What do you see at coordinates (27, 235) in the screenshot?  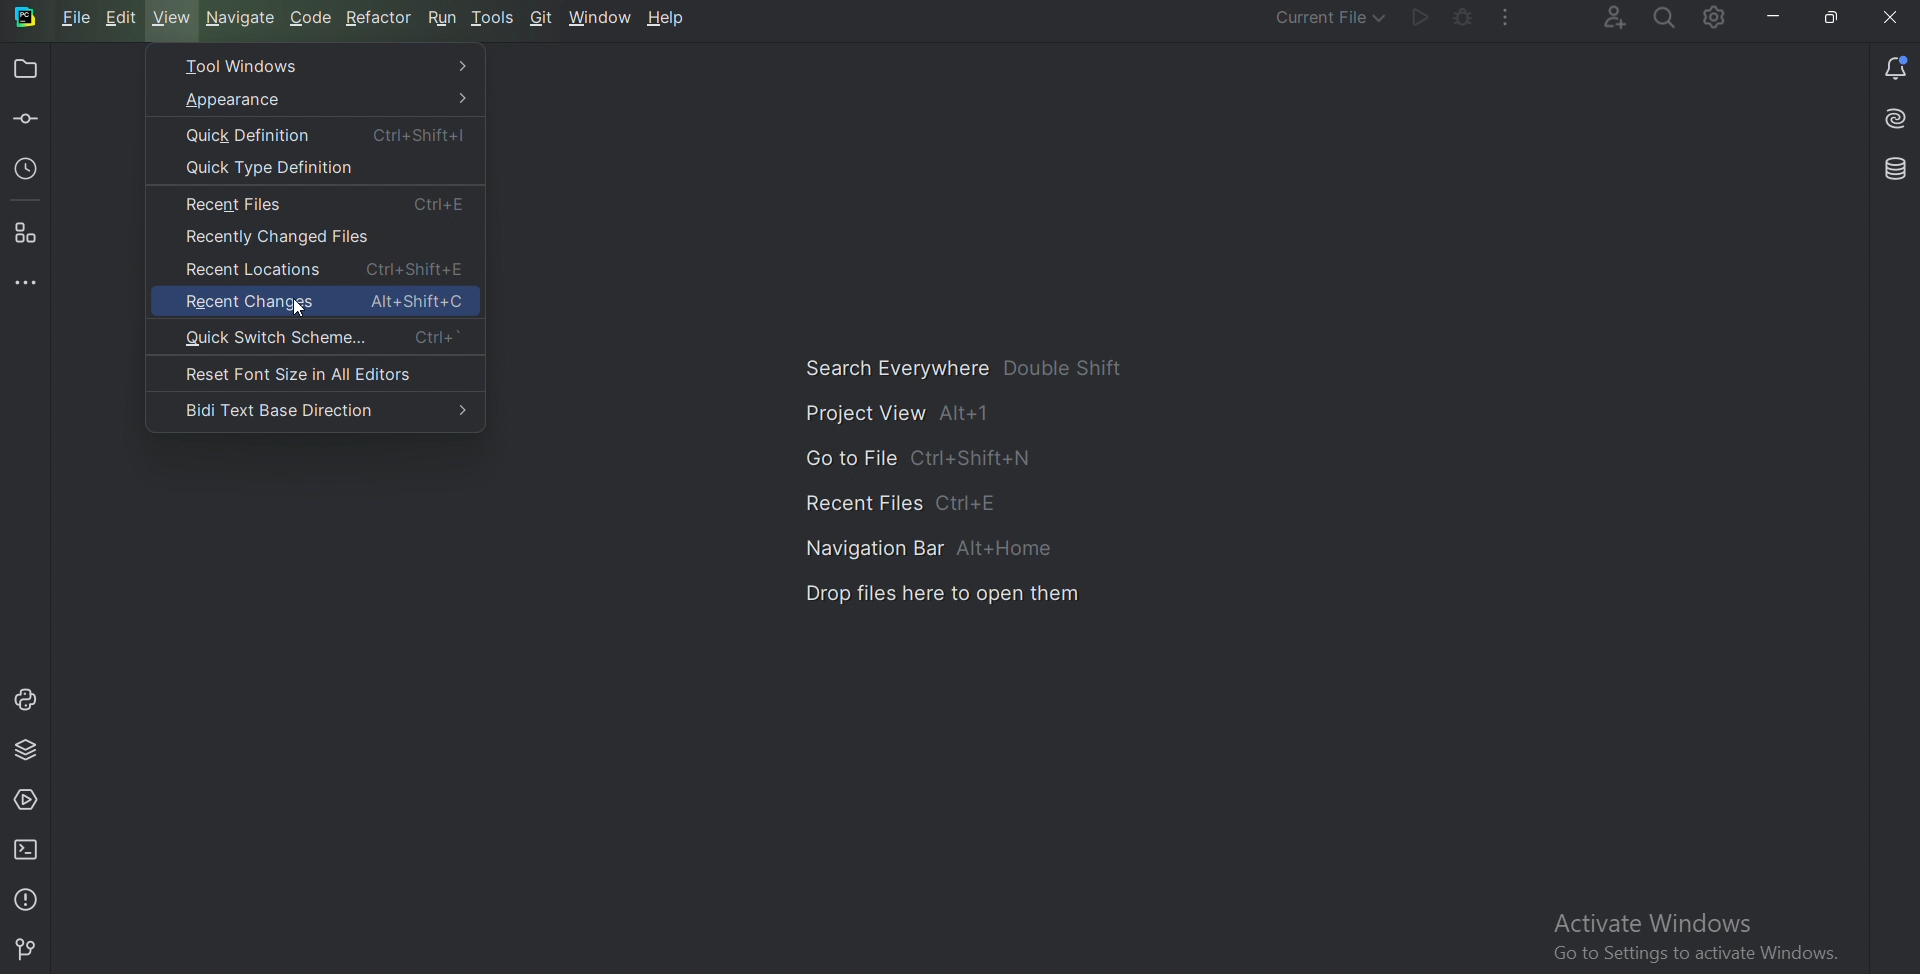 I see `Structure` at bounding box center [27, 235].